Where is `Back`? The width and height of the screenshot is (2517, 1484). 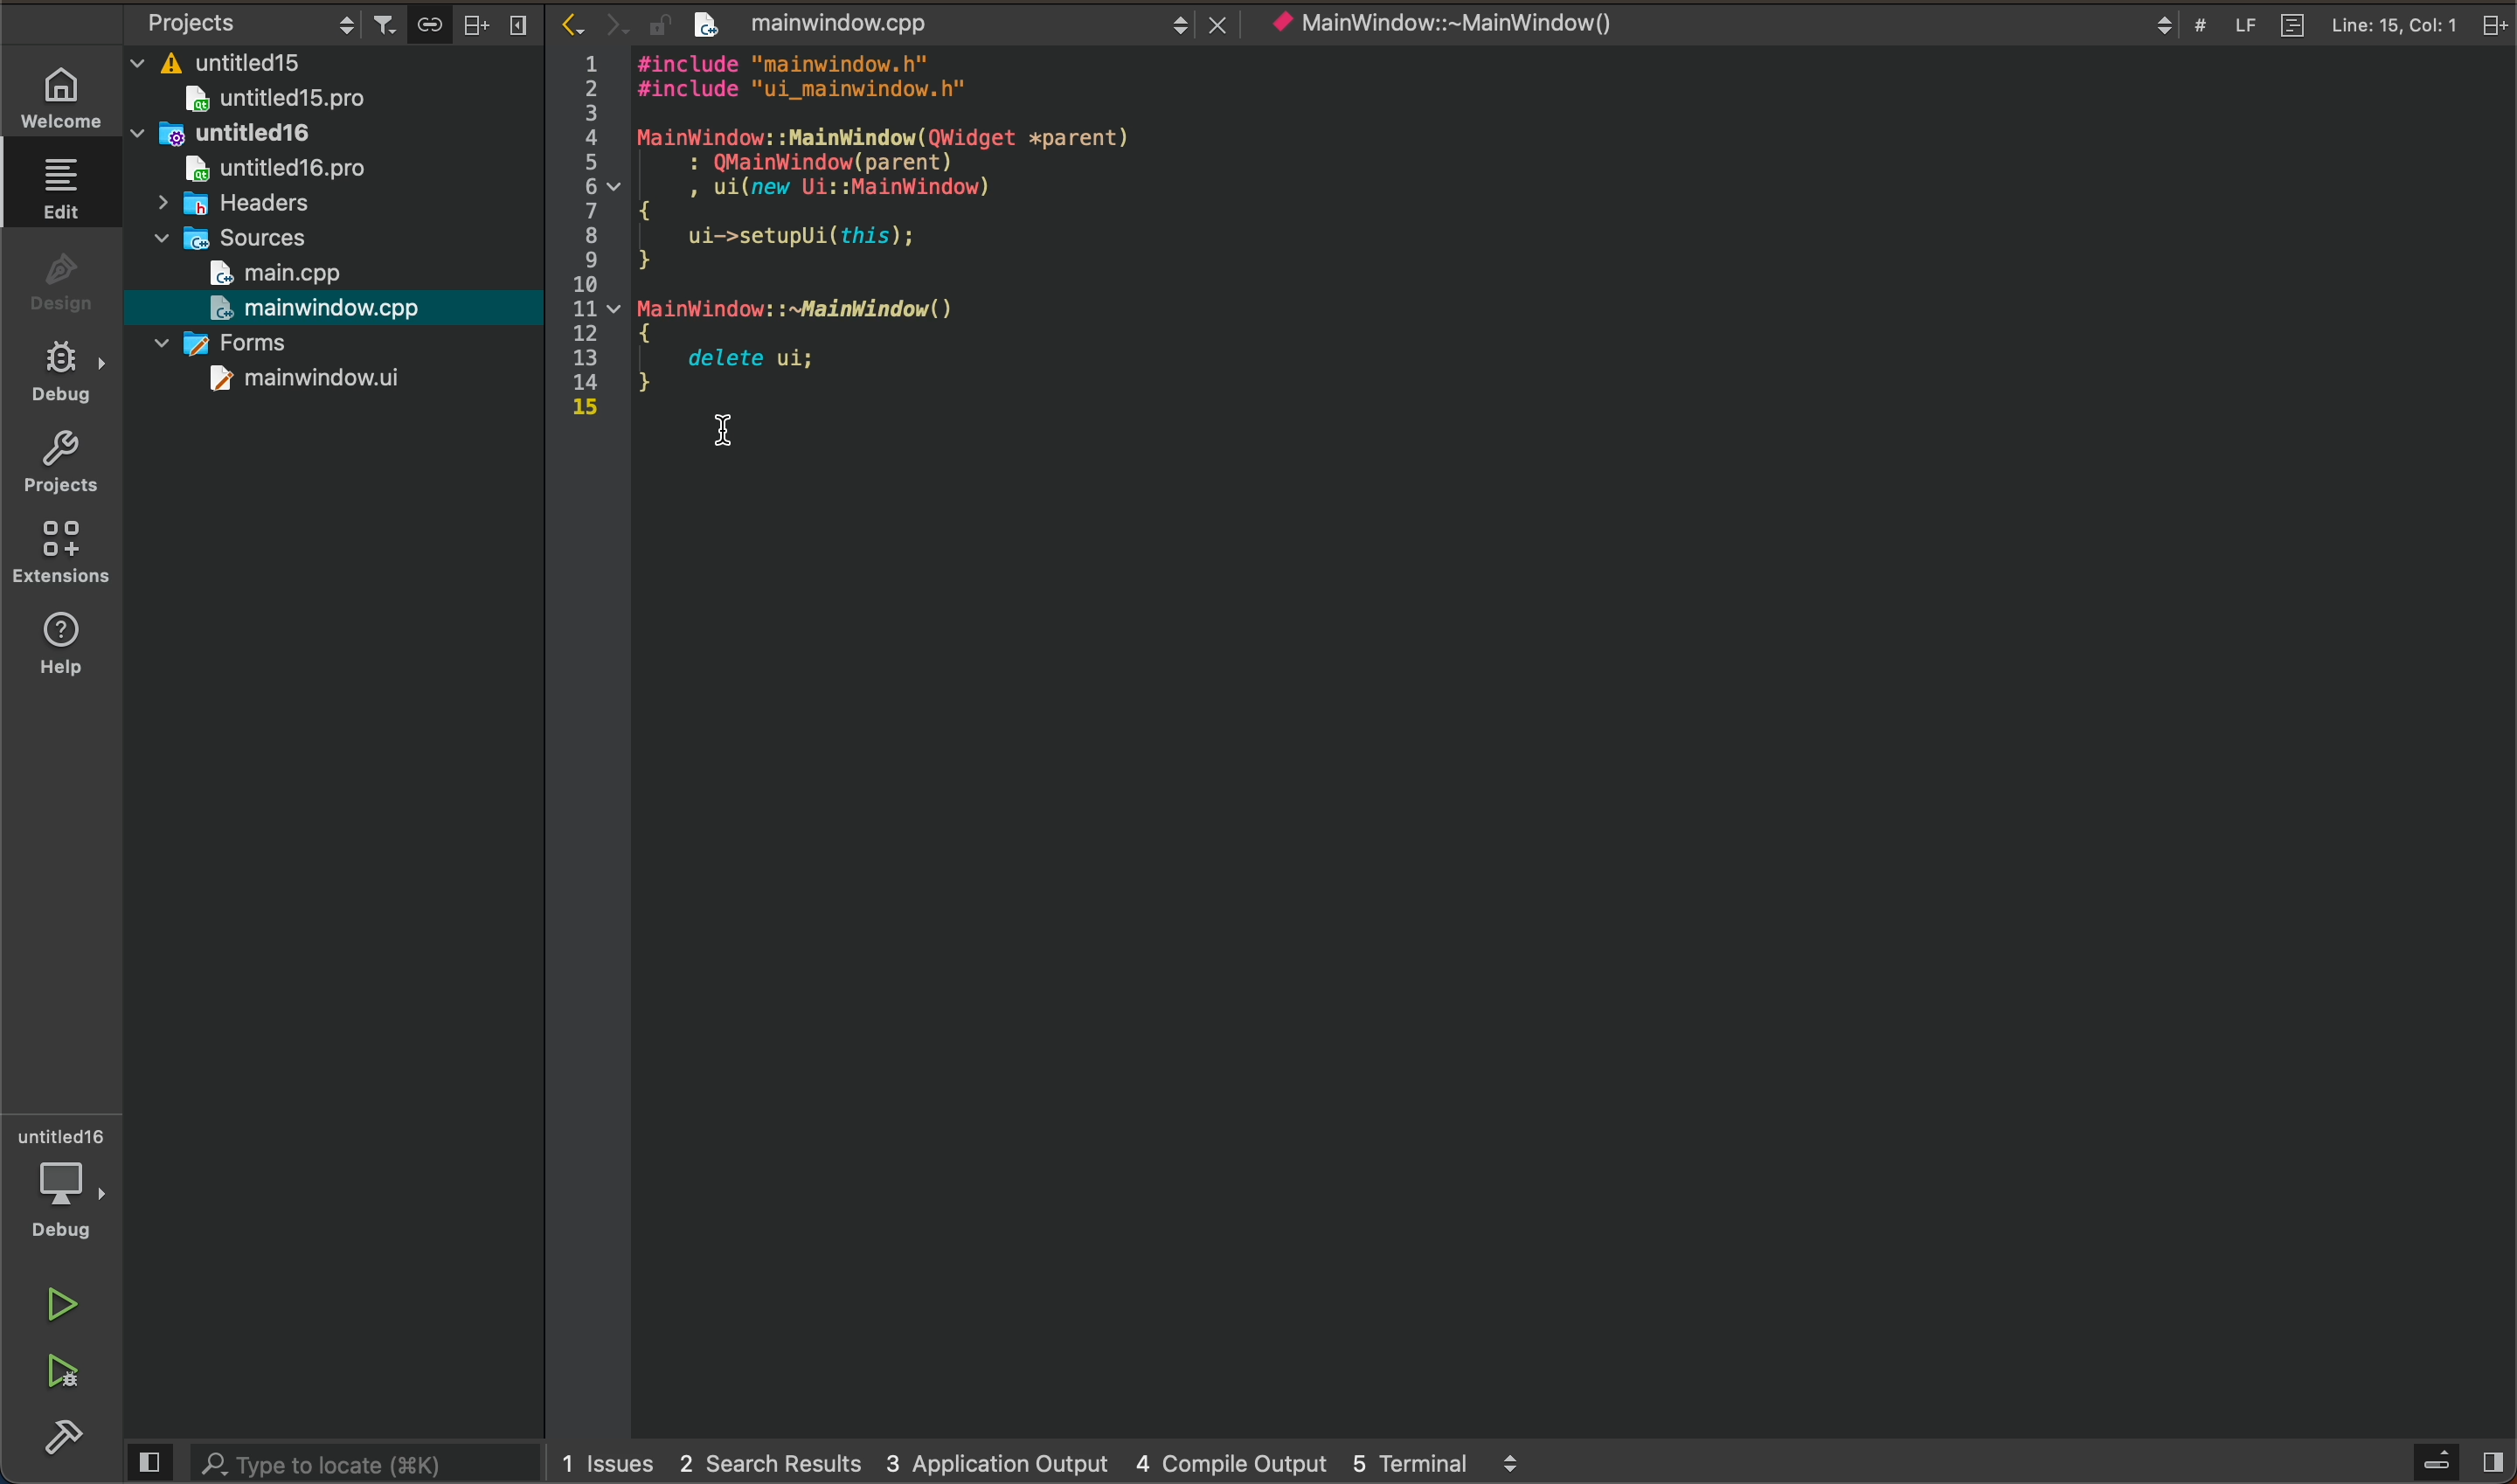 Back is located at coordinates (571, 22).